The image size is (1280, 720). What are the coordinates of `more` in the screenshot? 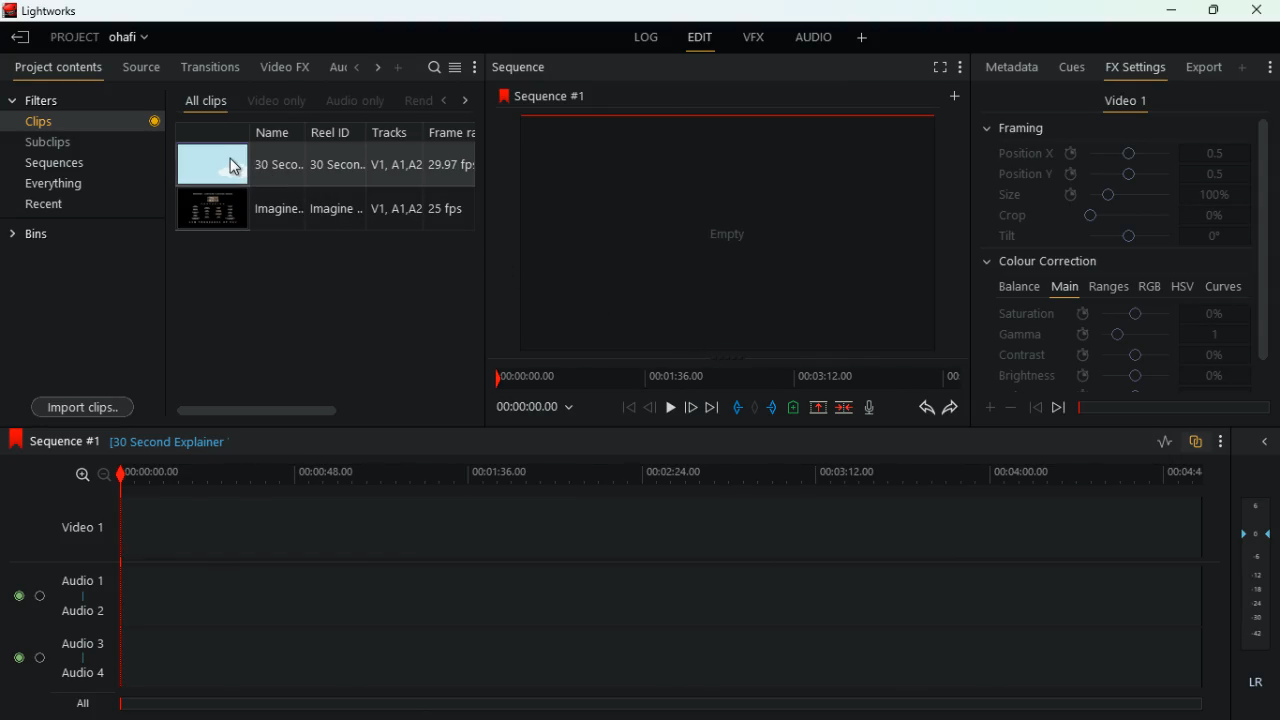 It's located at (1244, 67).